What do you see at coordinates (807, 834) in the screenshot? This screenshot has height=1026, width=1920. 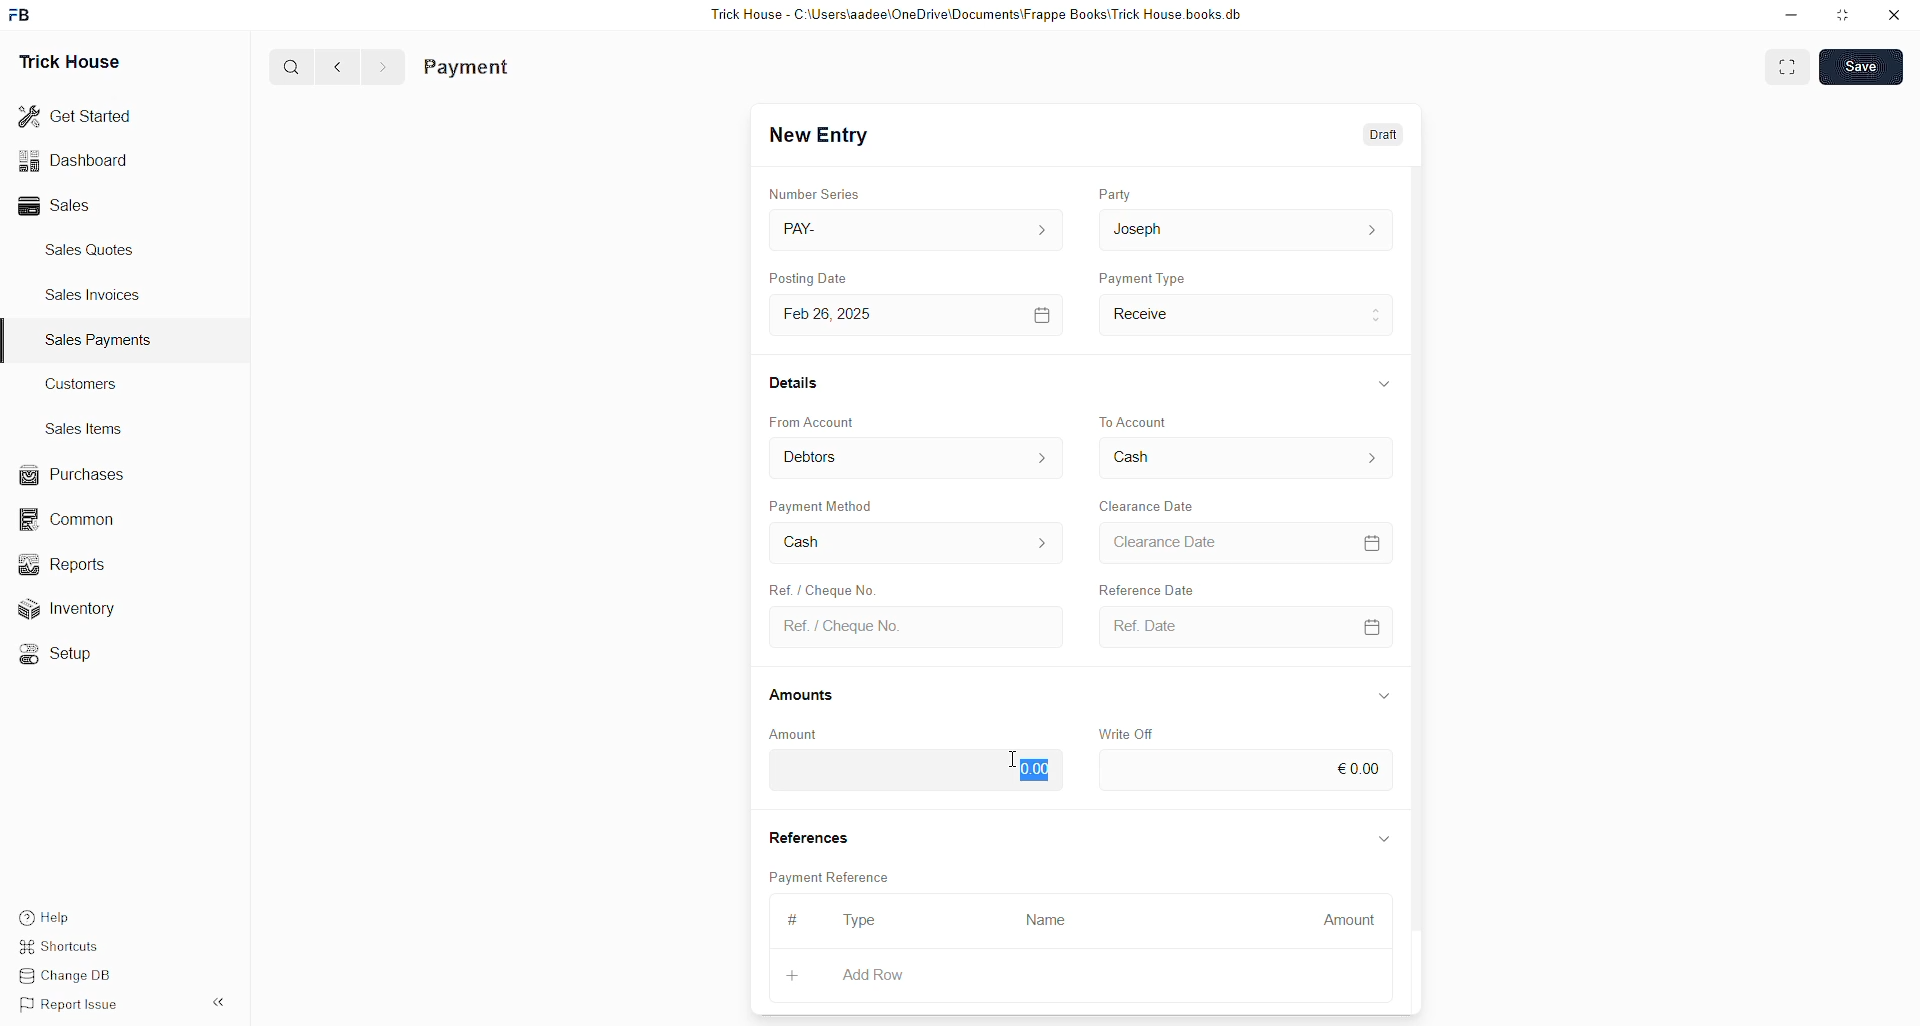 I see `References` at bounding box center [807, 834].